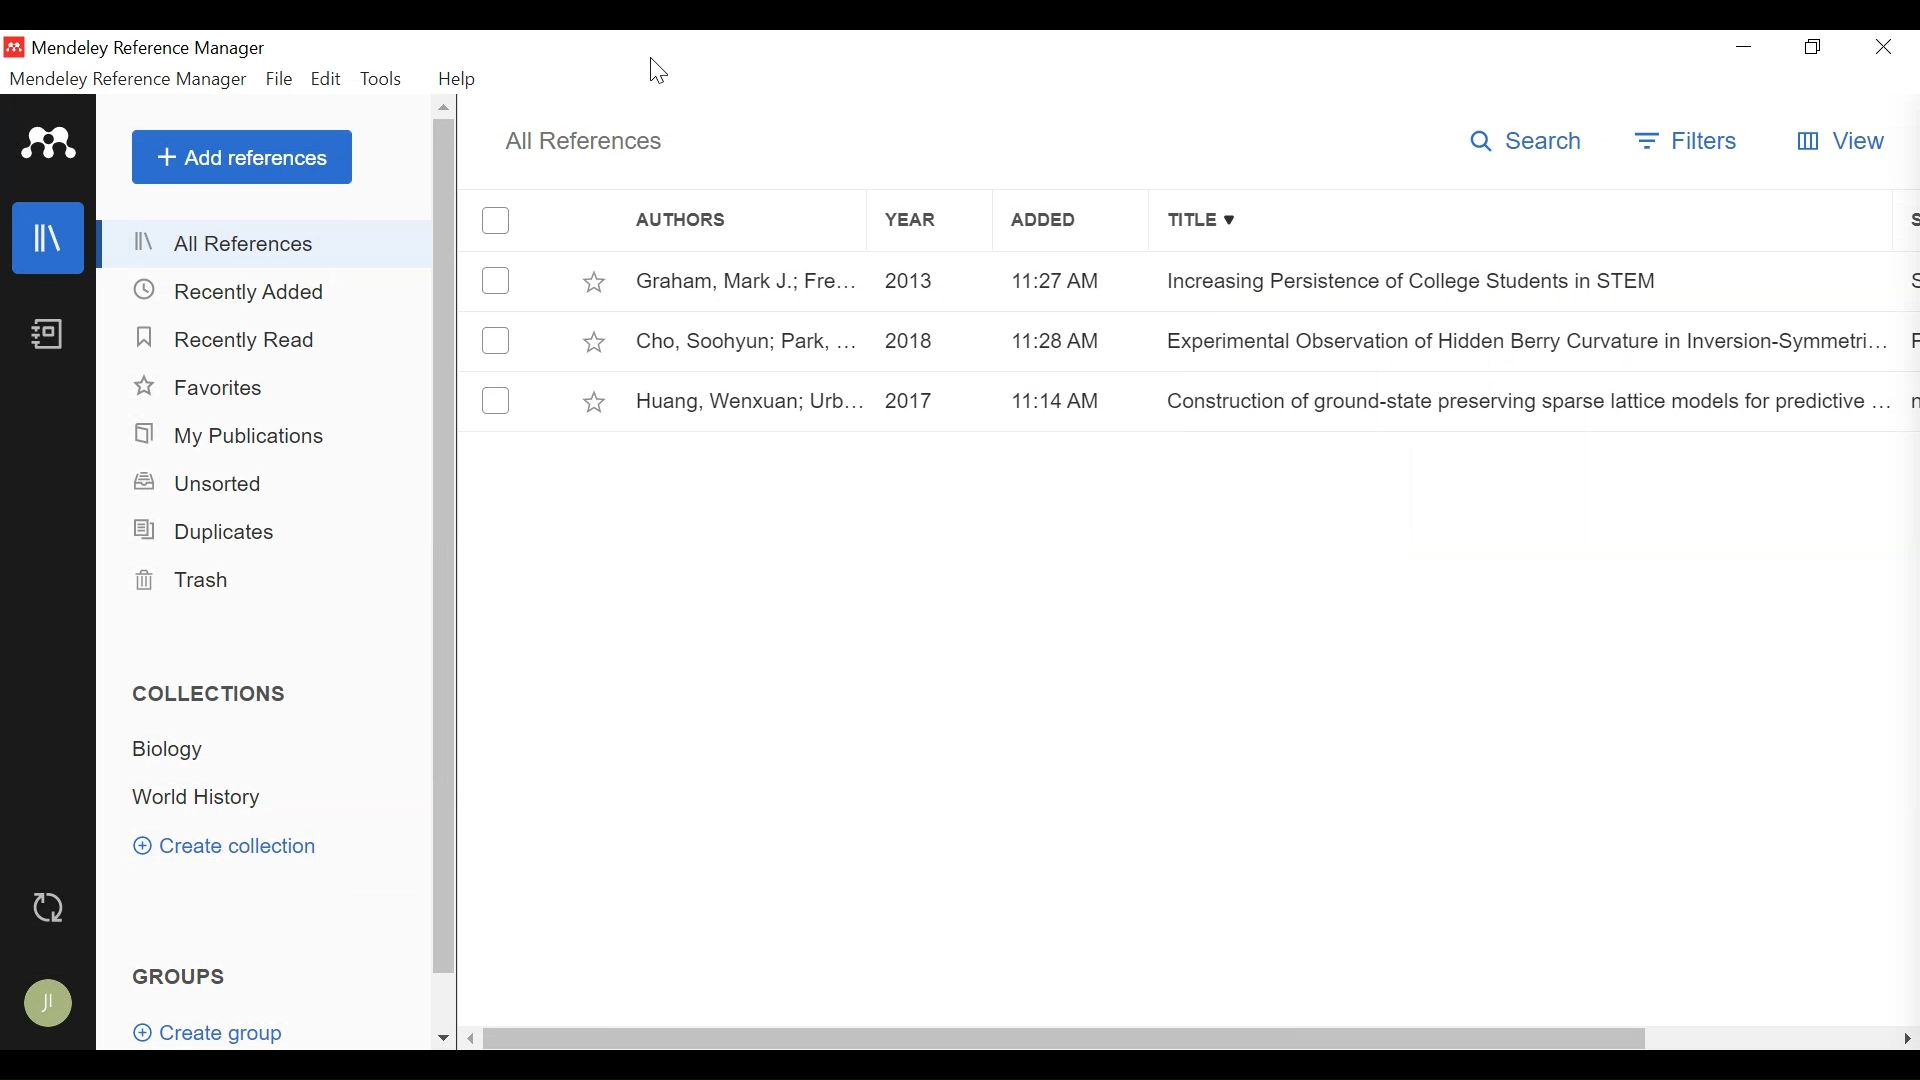  What do you see at coordinates (206, 387) in the screenshot?
I see `Favorites` at bounding box center [206, 387].